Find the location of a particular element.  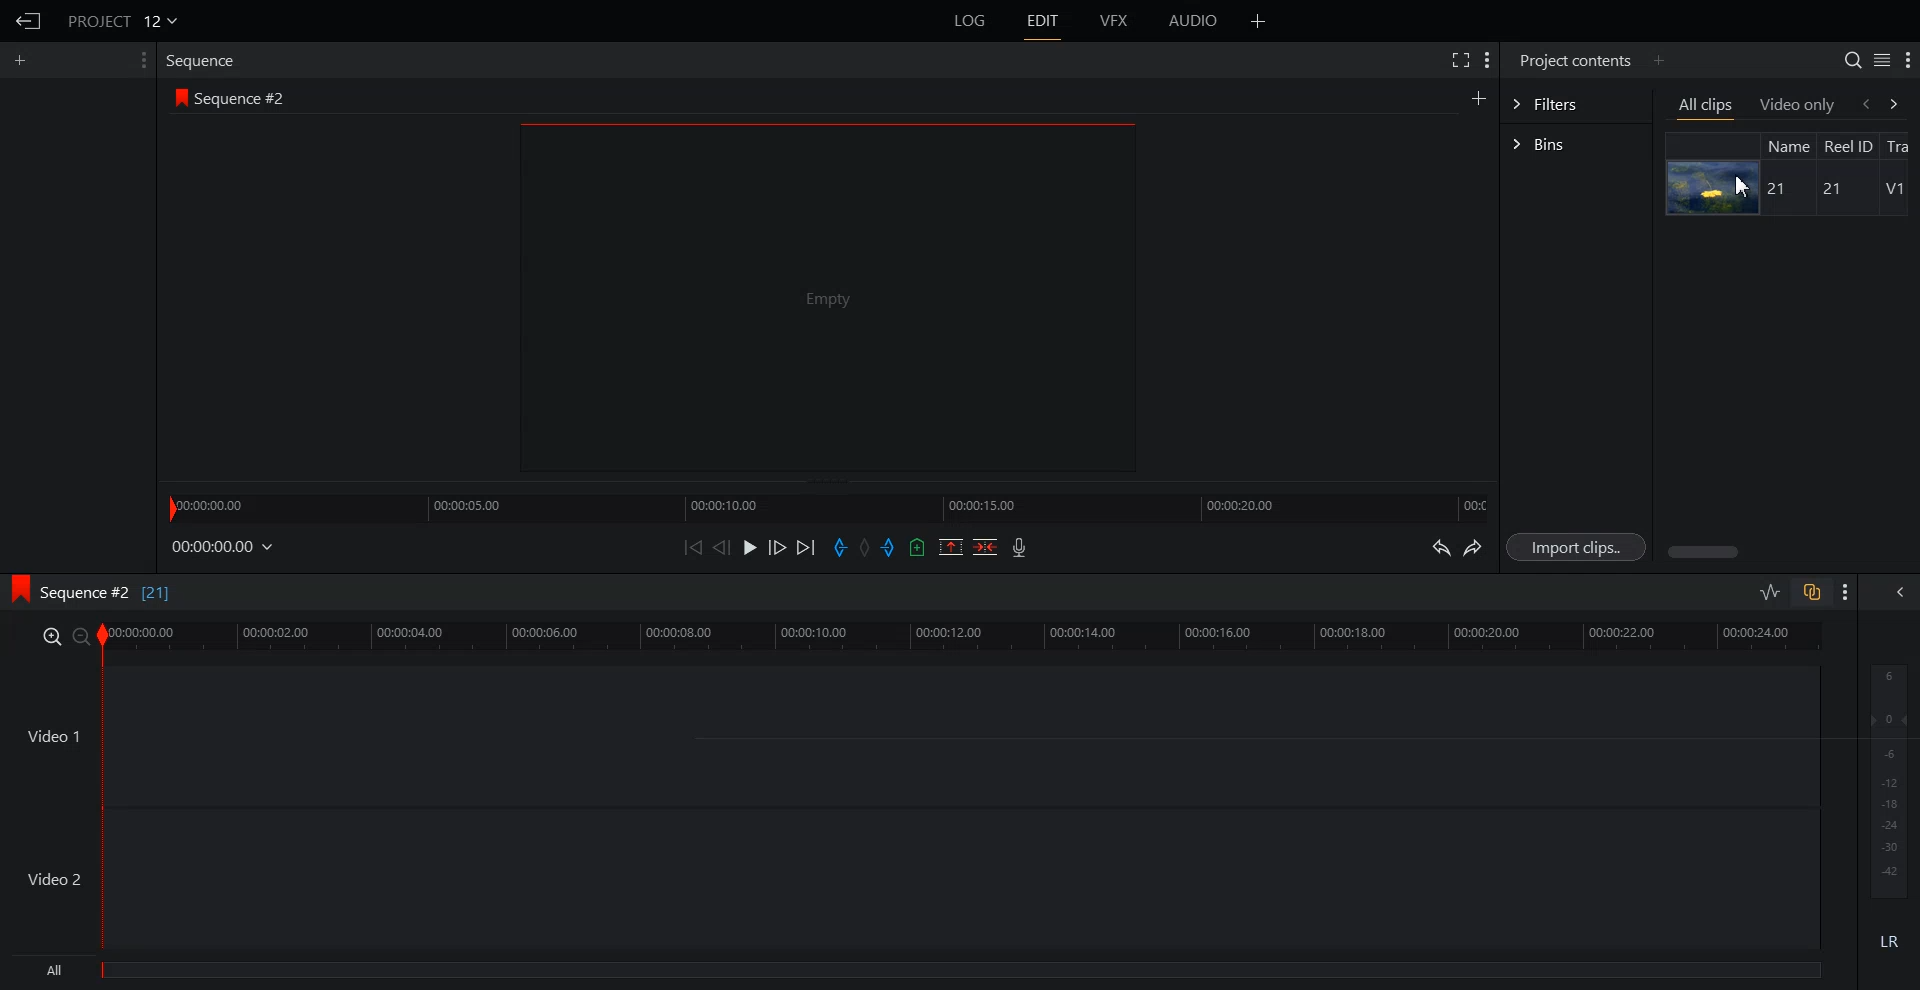

Sequence #2 [21] is located at coordinates (107, 594).